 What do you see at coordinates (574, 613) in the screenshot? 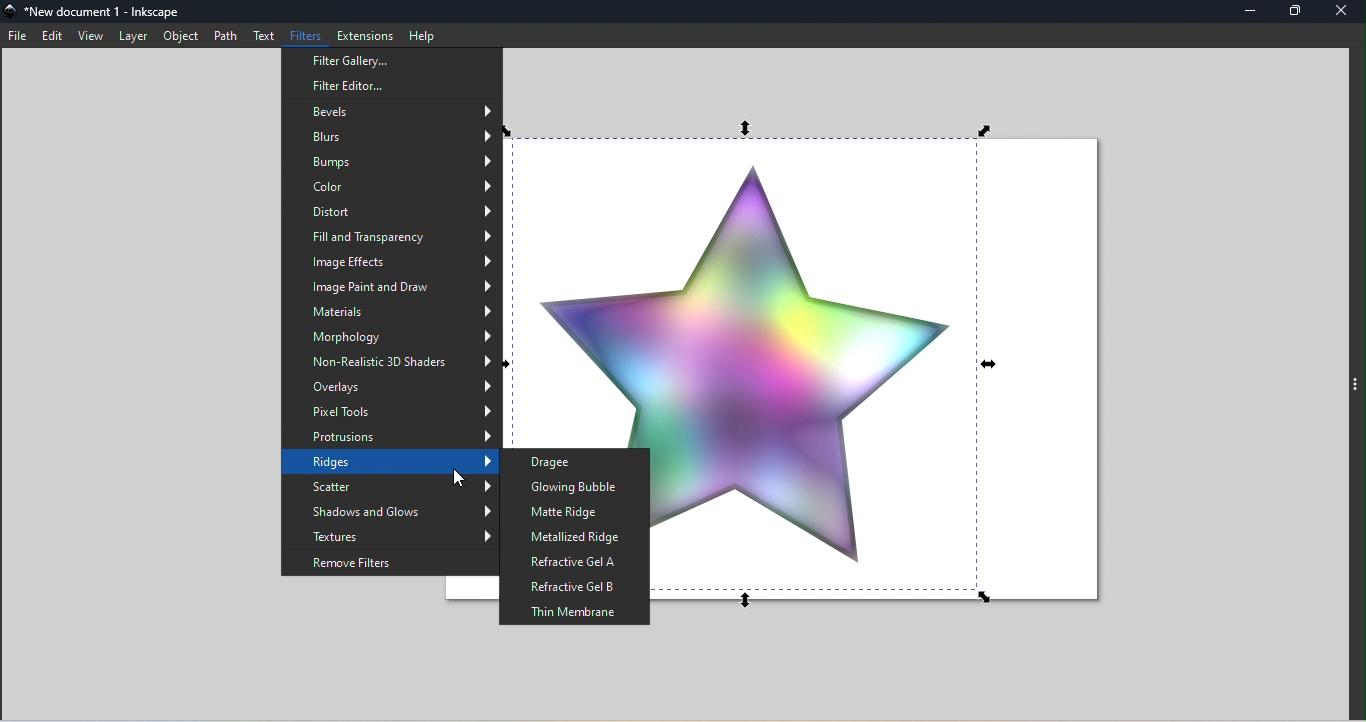
I see `Thin Membrane` at bounding box center [574, 613].